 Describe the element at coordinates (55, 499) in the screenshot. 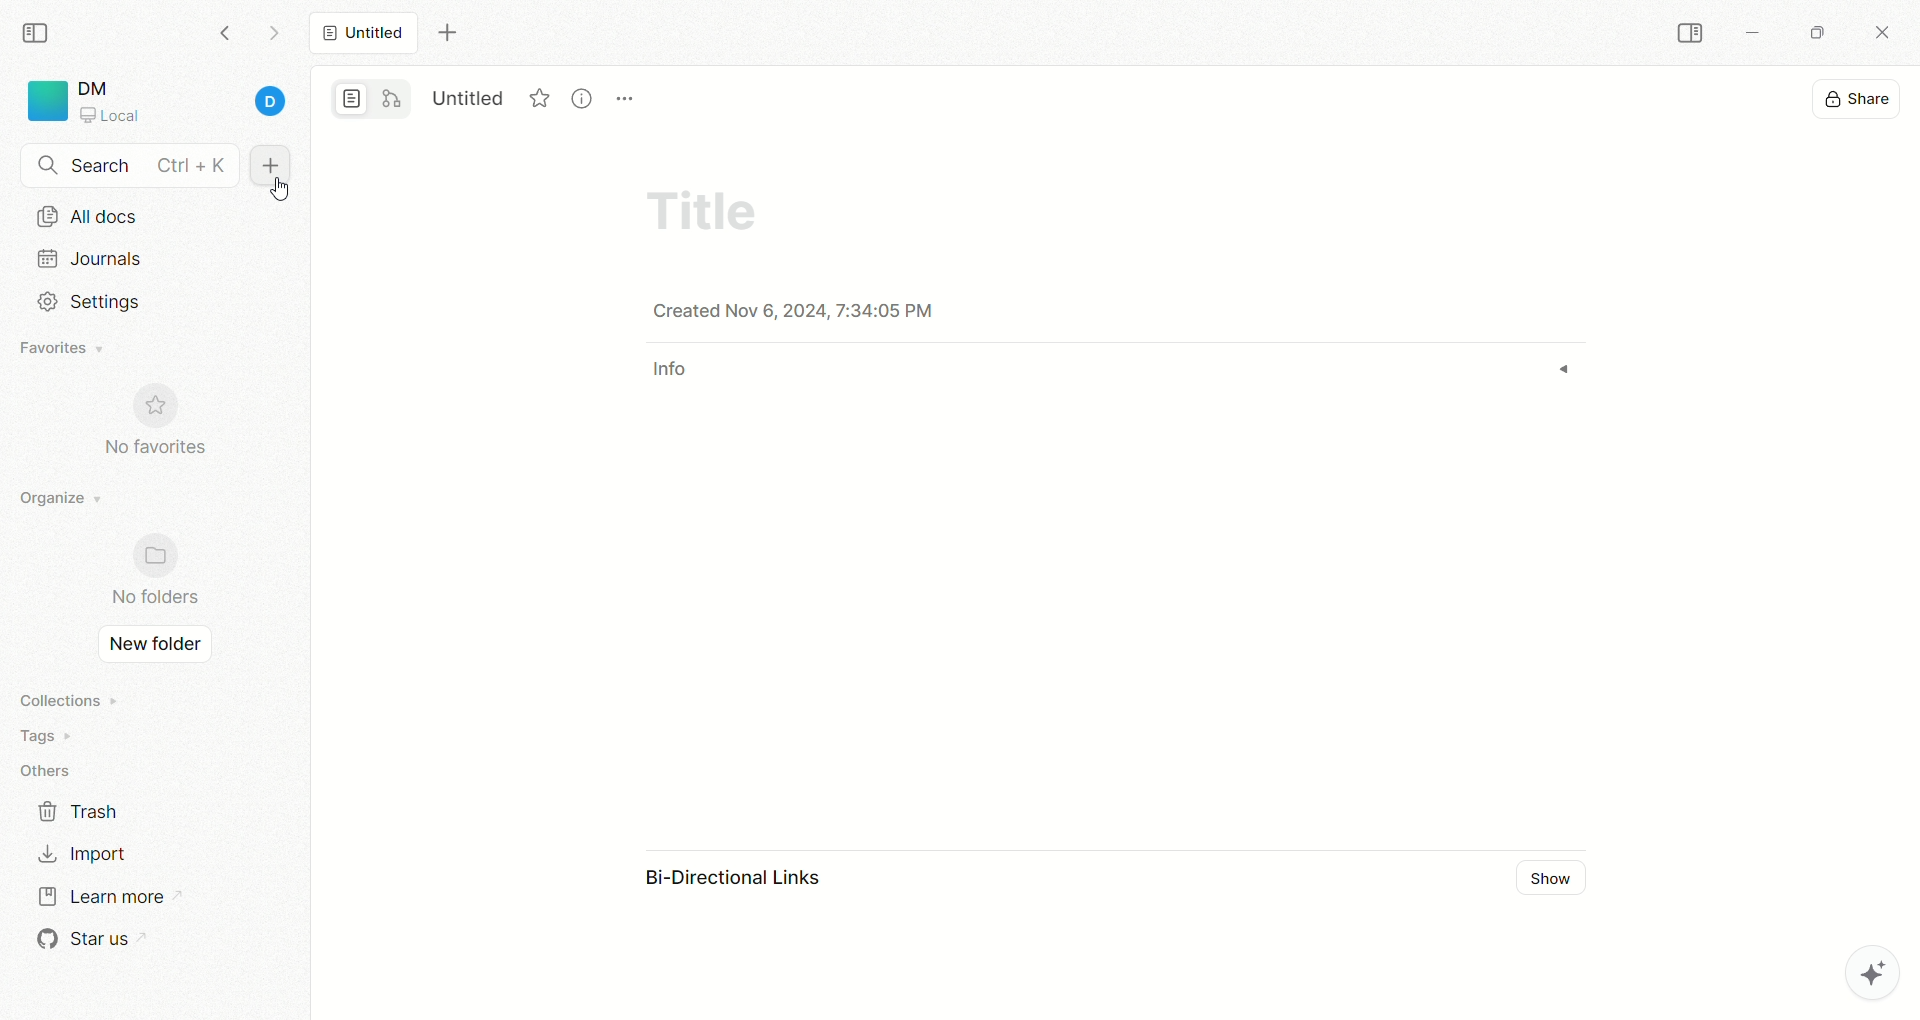

I see `organize` at that location.